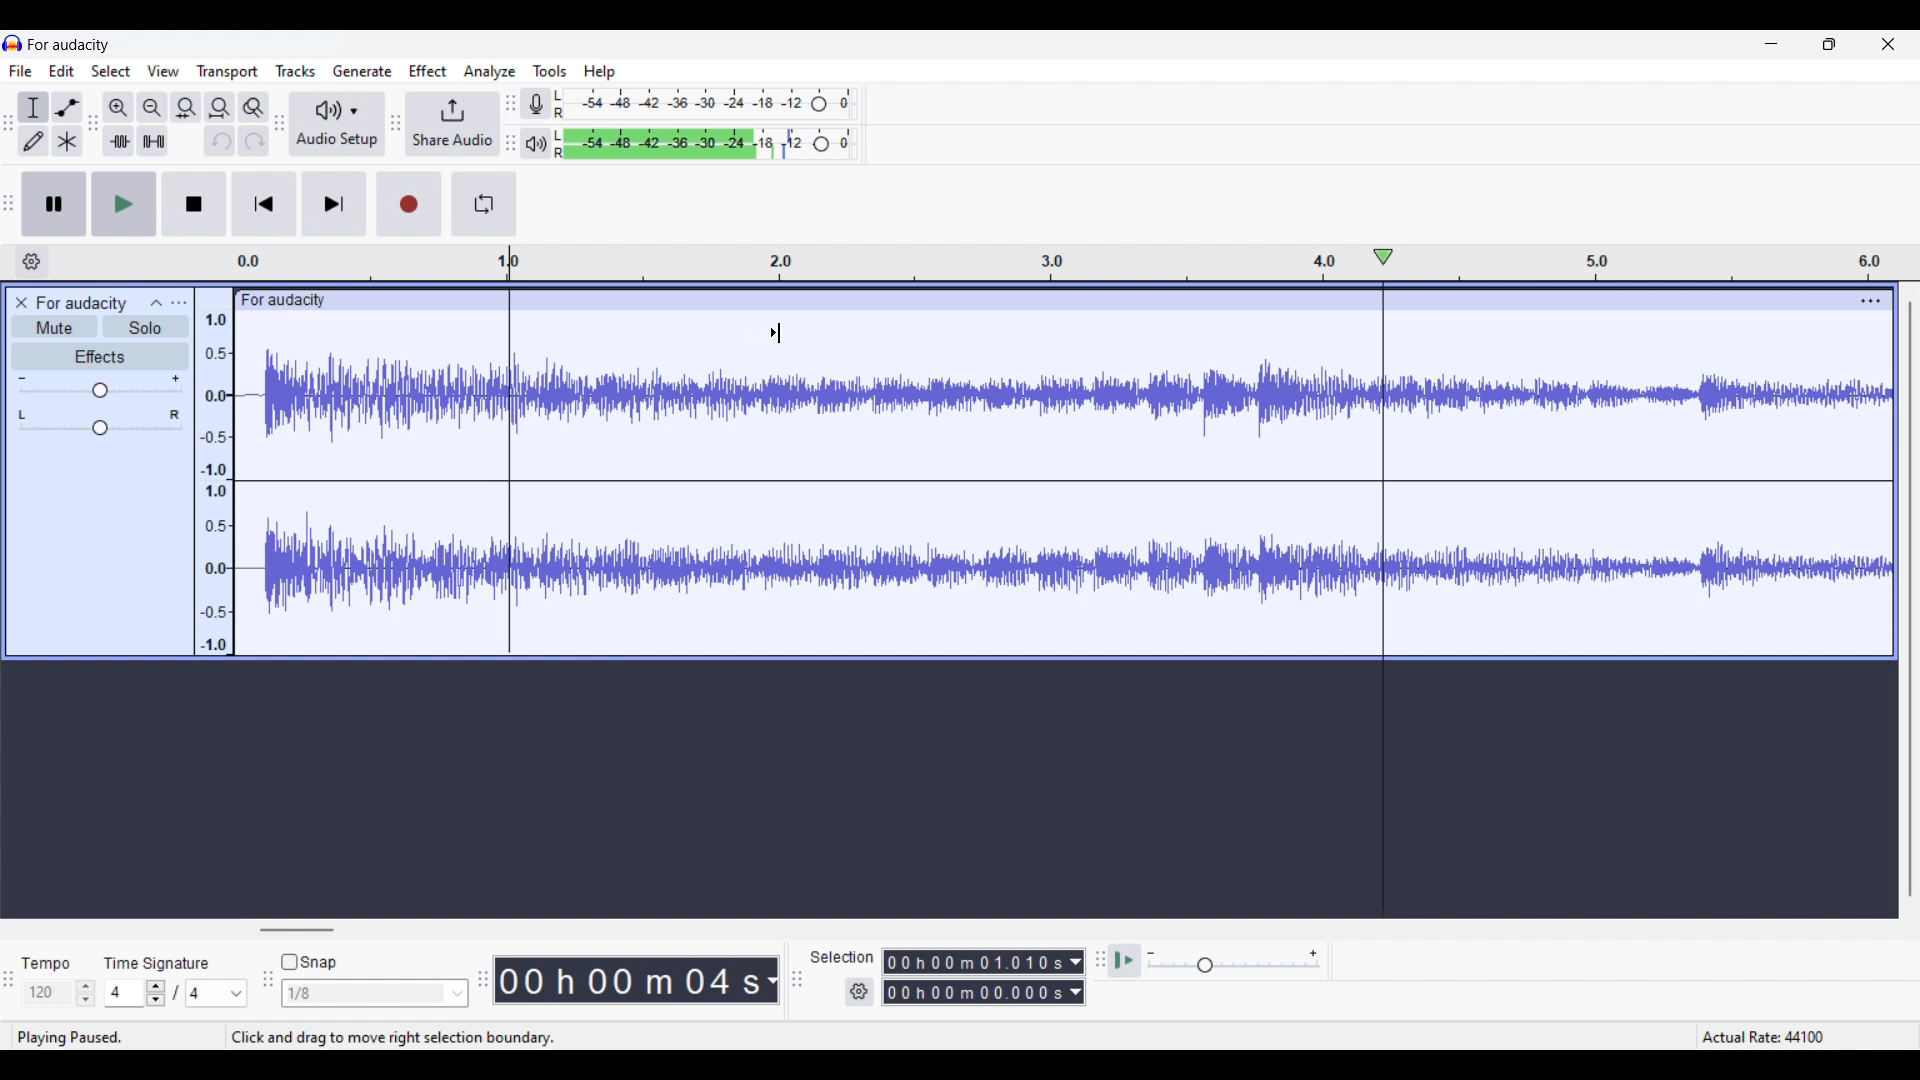 The image size is (1920, 1080). What do you see at coordinates (119, 108) in the screenshot?
I see `Zoom in` at bounding box center [119, 108].